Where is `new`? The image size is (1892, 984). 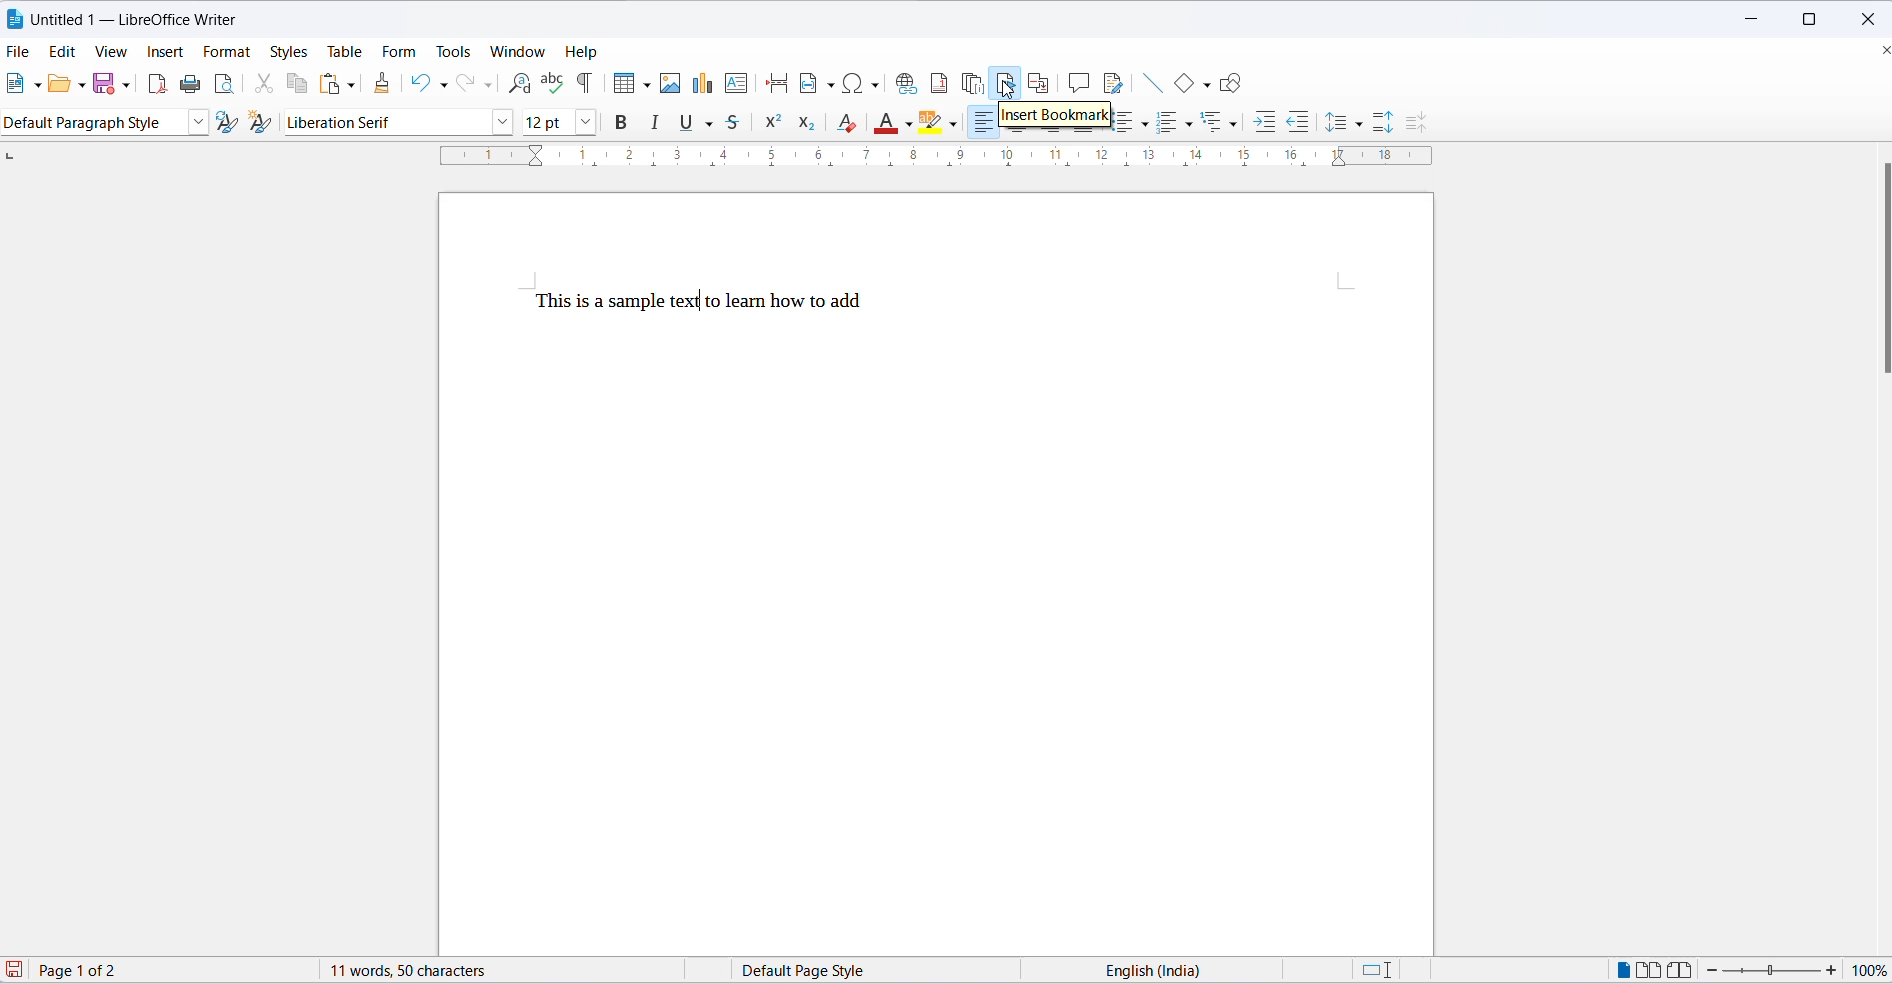
new is located at coordinates (17, 84).